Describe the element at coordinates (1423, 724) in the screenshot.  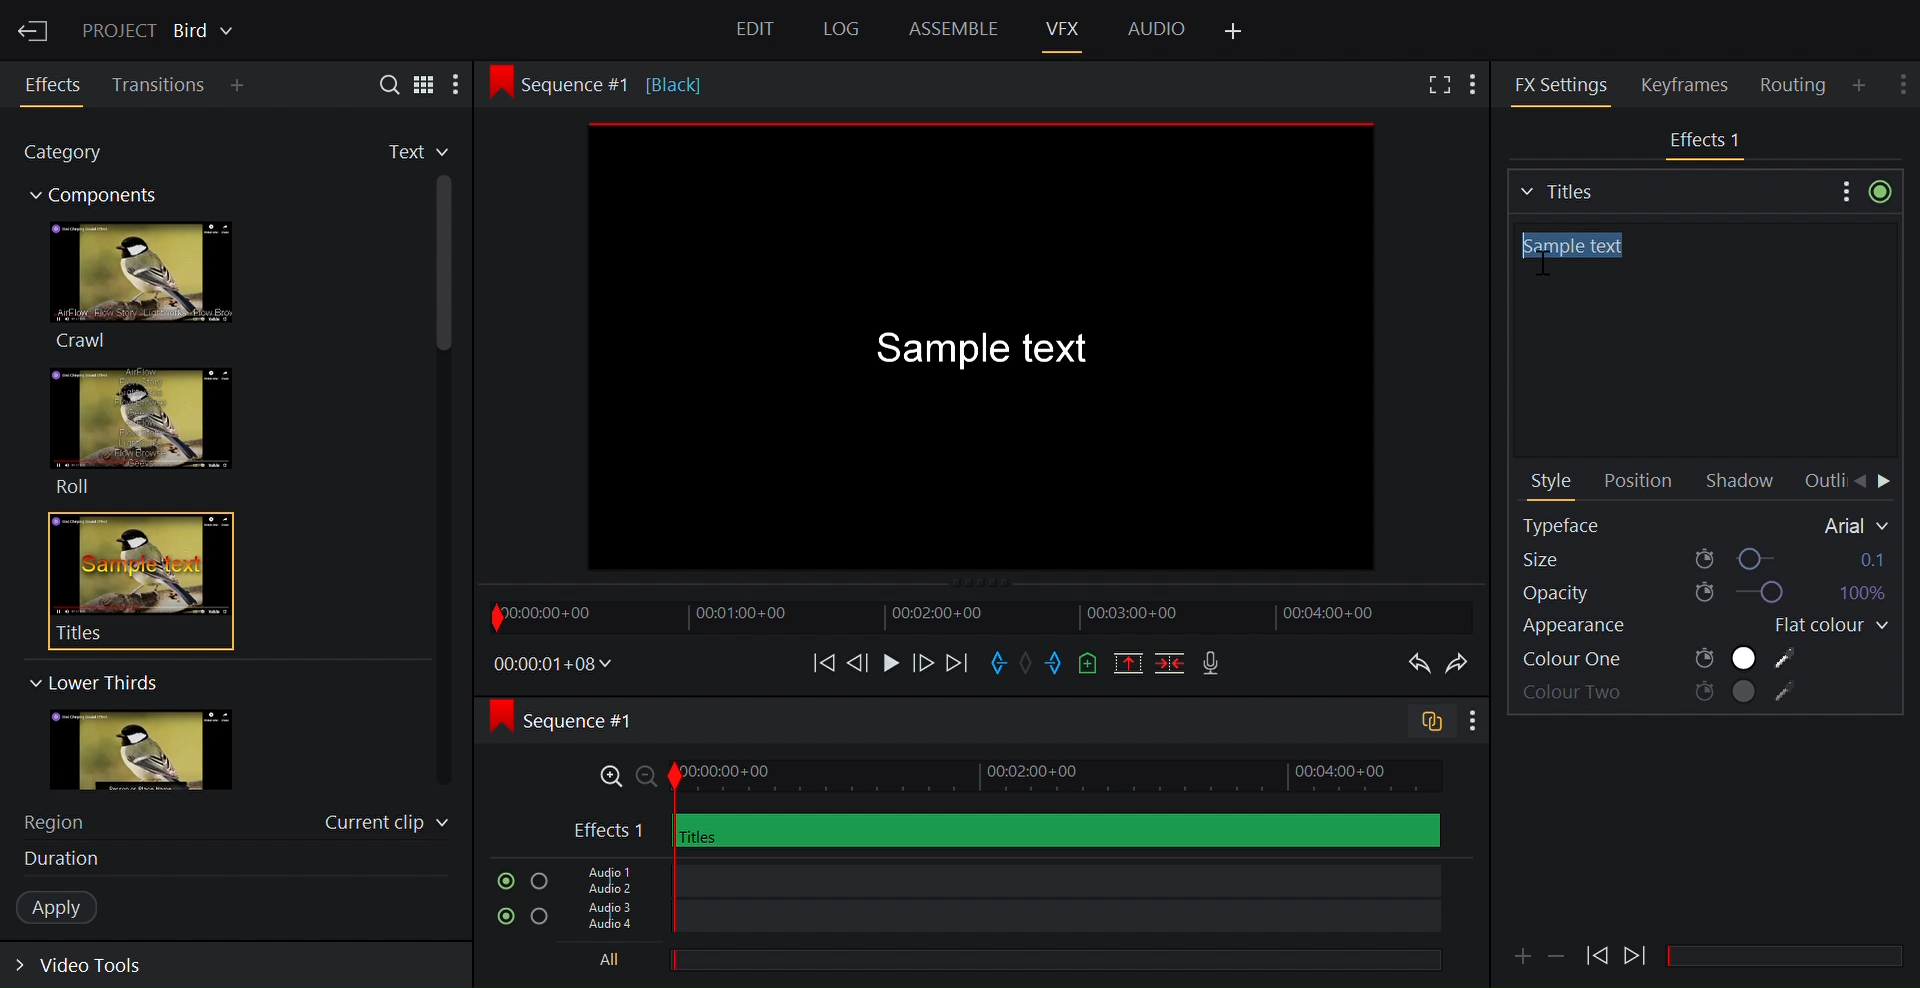
I see `Toggle audio trcak sync` at that location.